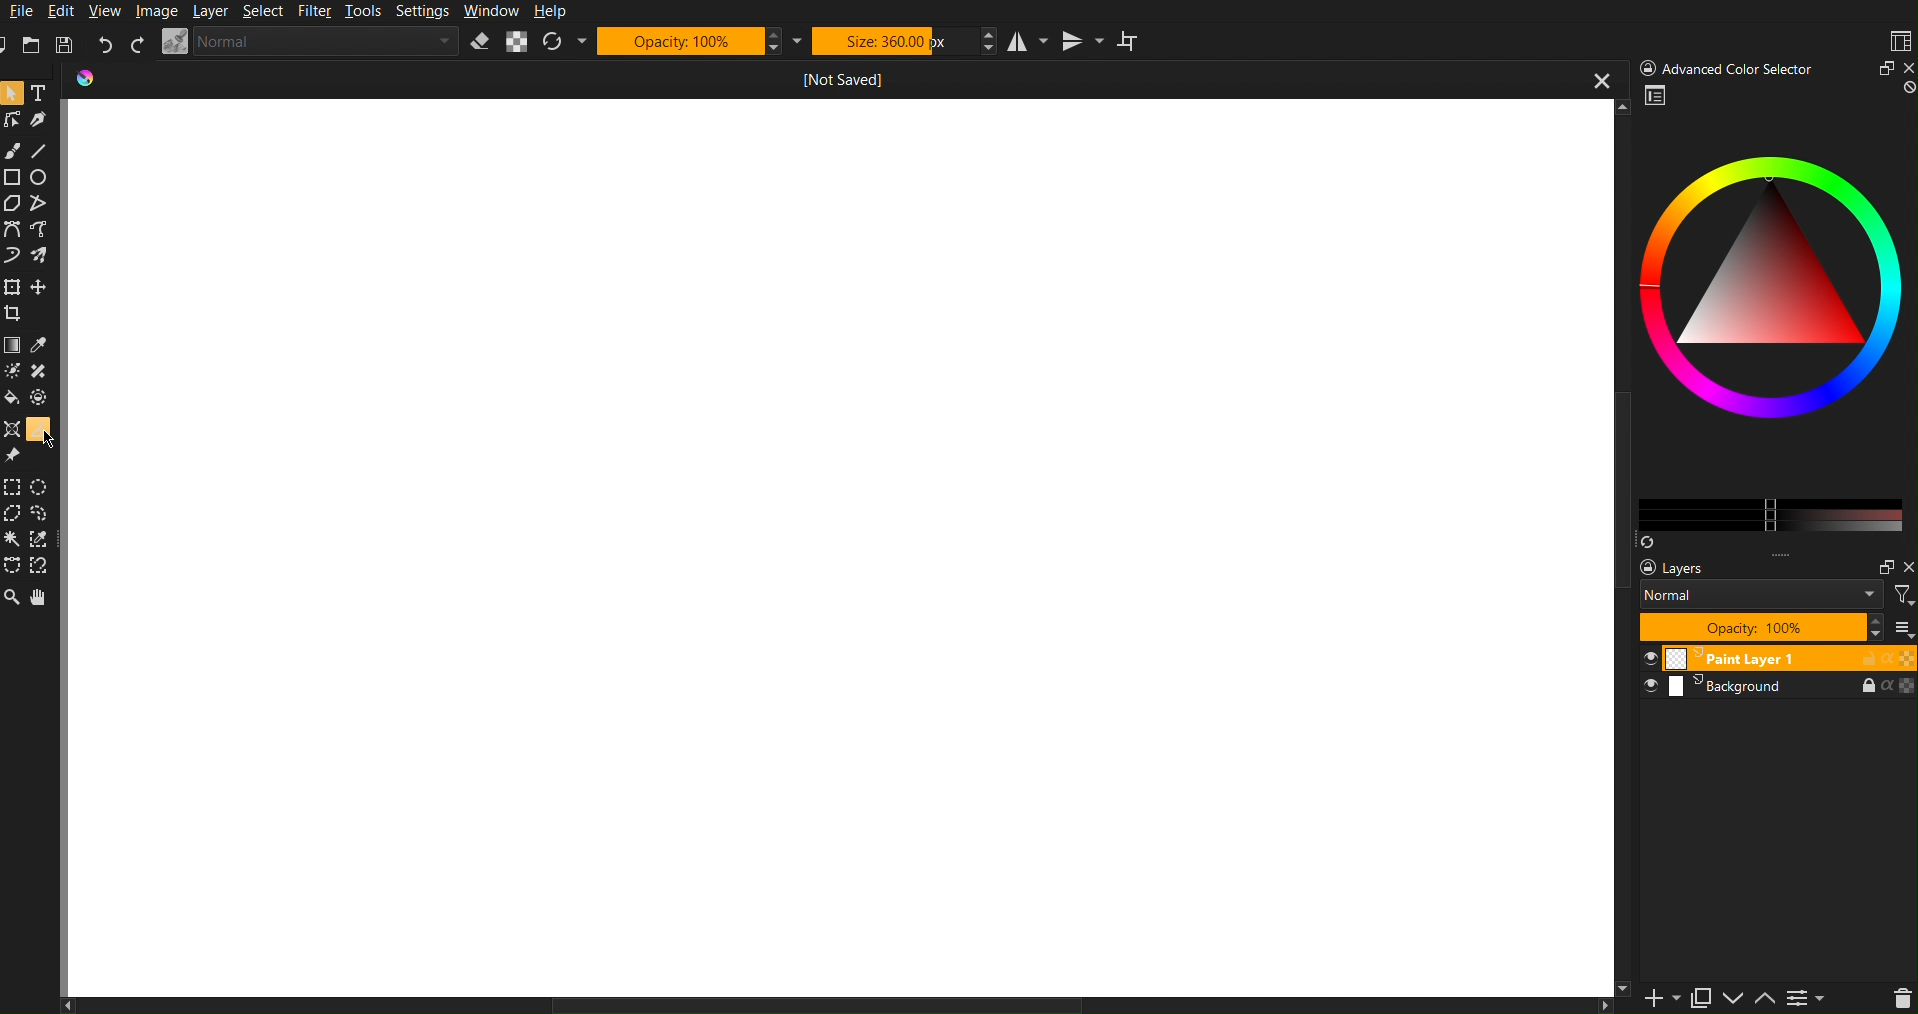  I want to click on New Document, so click(12, 45).